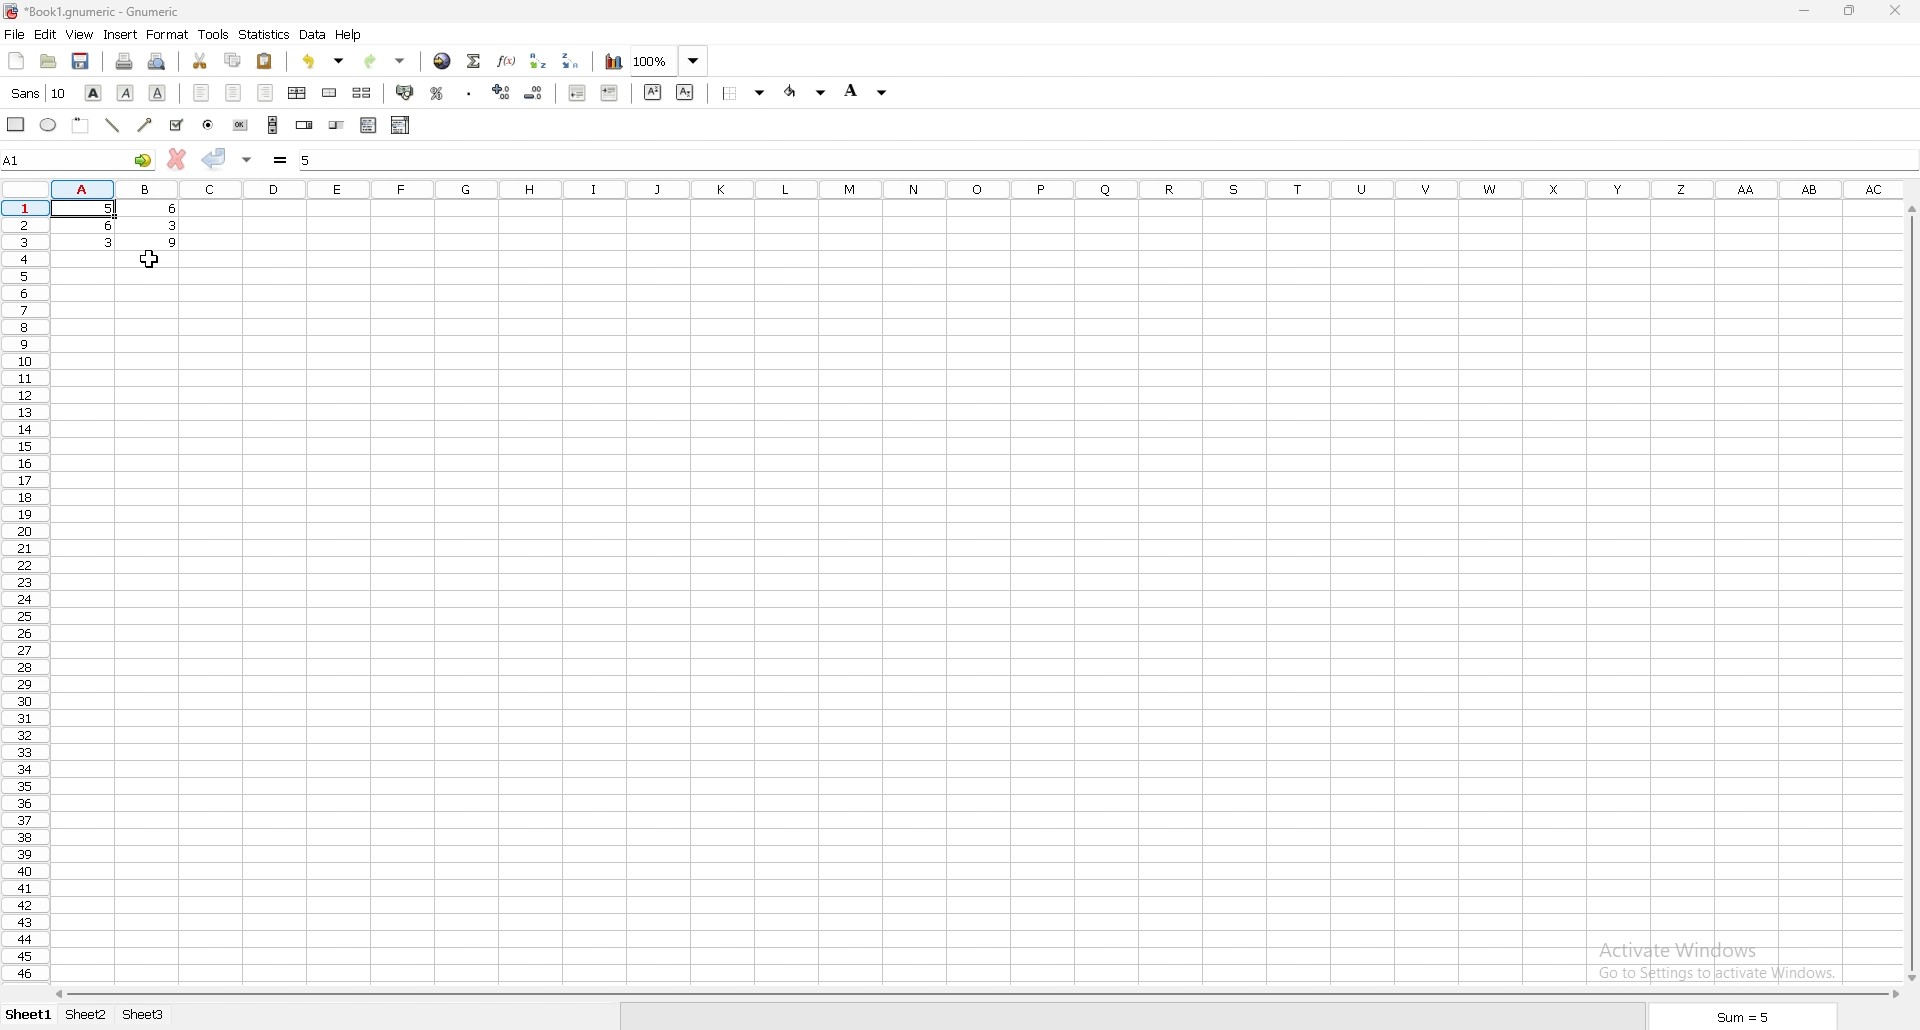  What do you see at coordinates (123, 62) in the screenshot?
I see `print` at bounding box center [123, 62].